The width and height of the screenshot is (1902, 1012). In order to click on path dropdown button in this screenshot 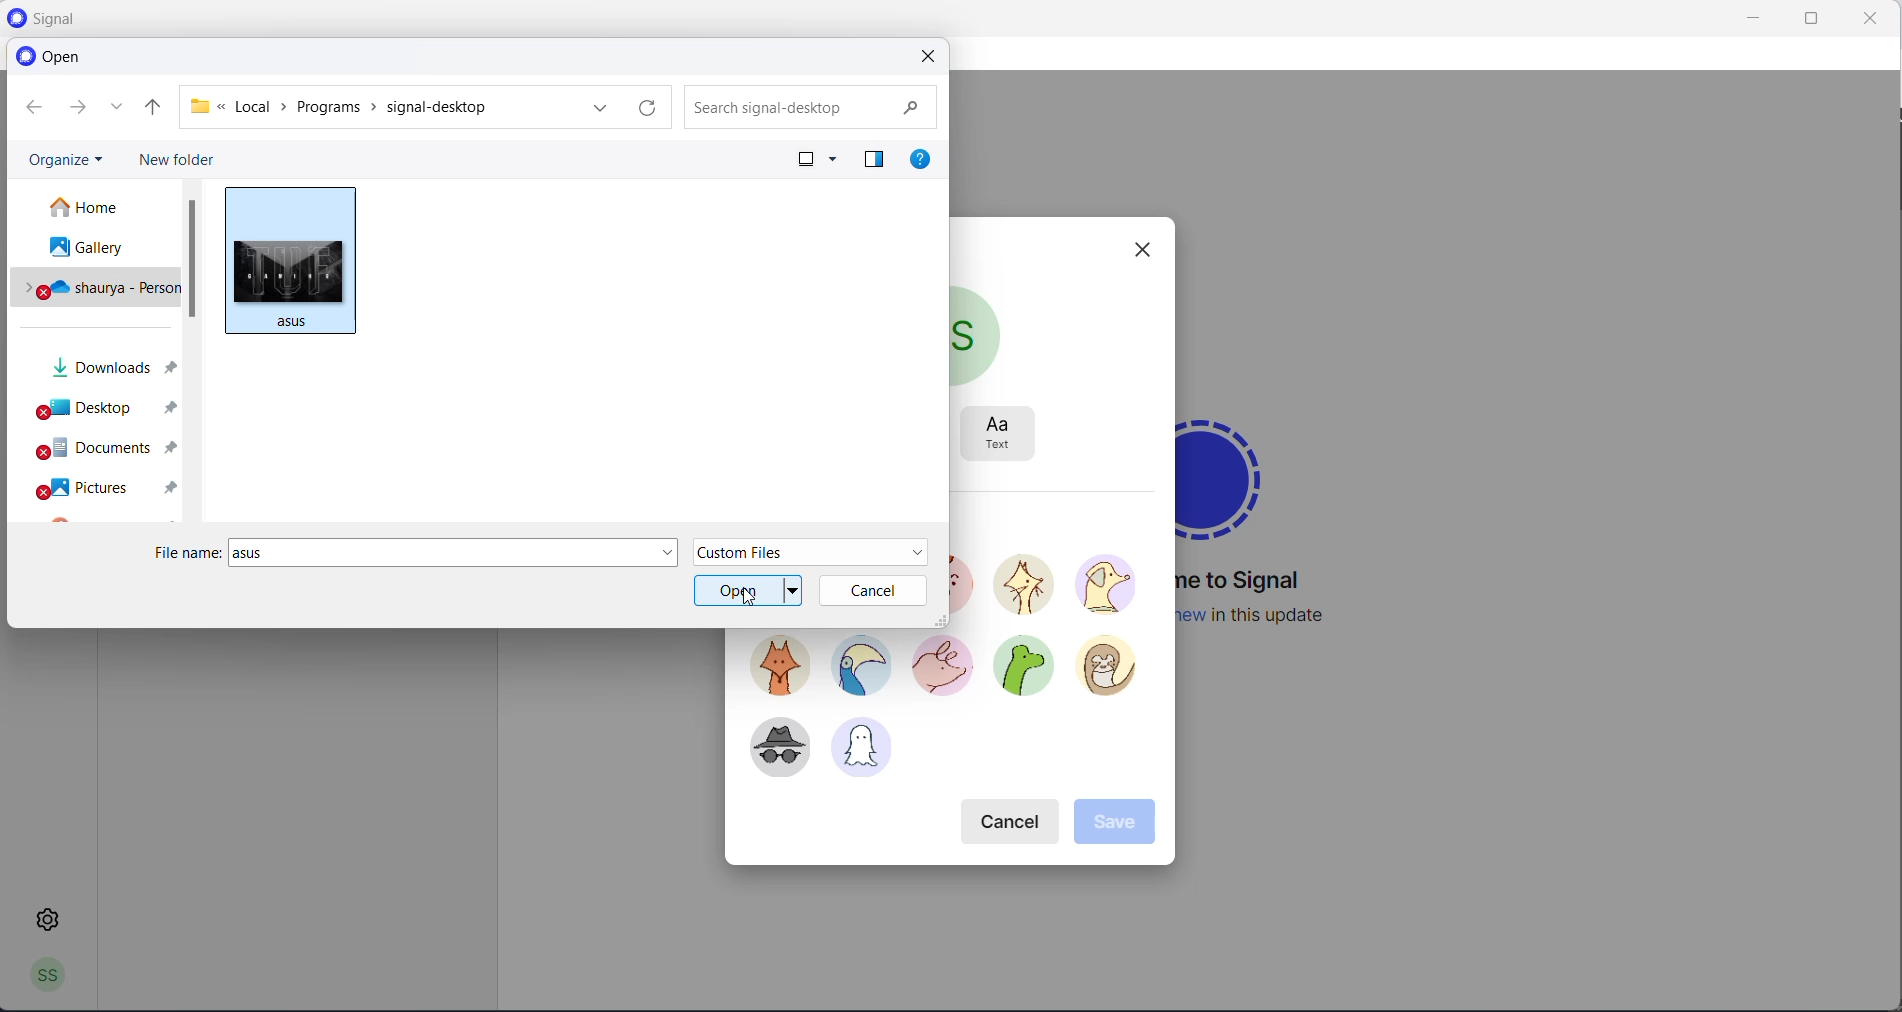, I will do `click(597, 111)`.